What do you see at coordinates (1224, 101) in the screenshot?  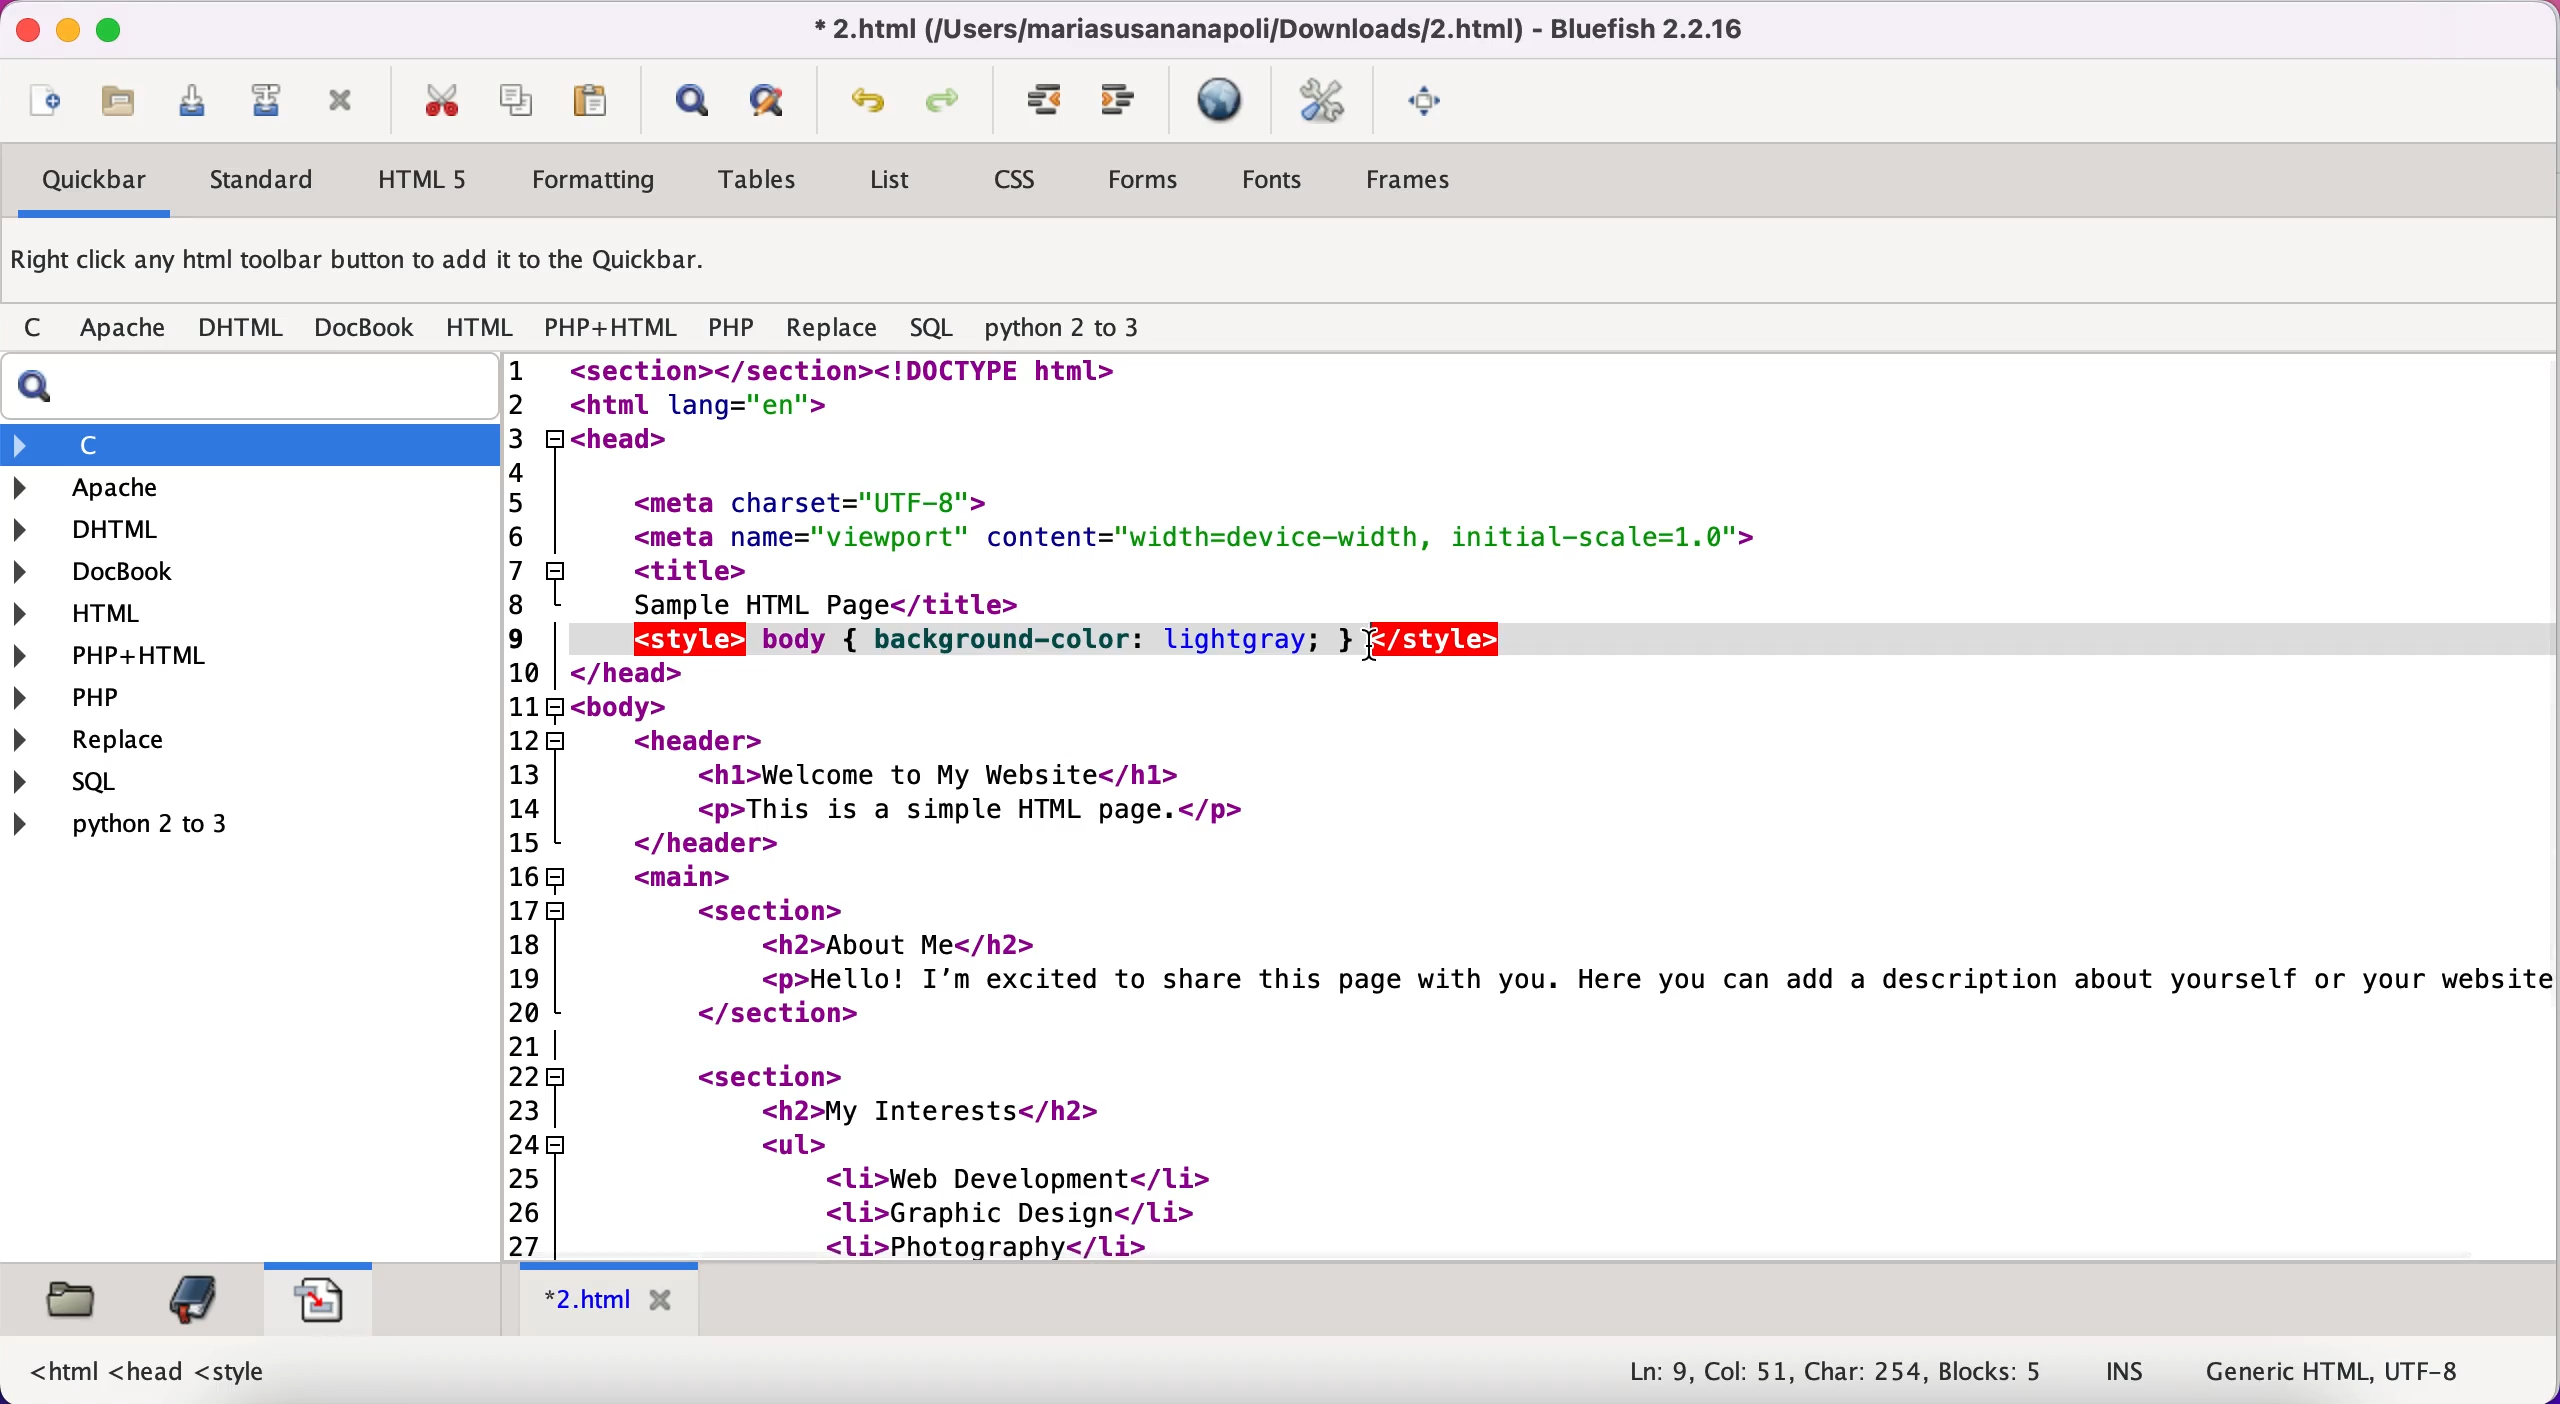 I see `preview in browser` at bounding box center [1224, 101].